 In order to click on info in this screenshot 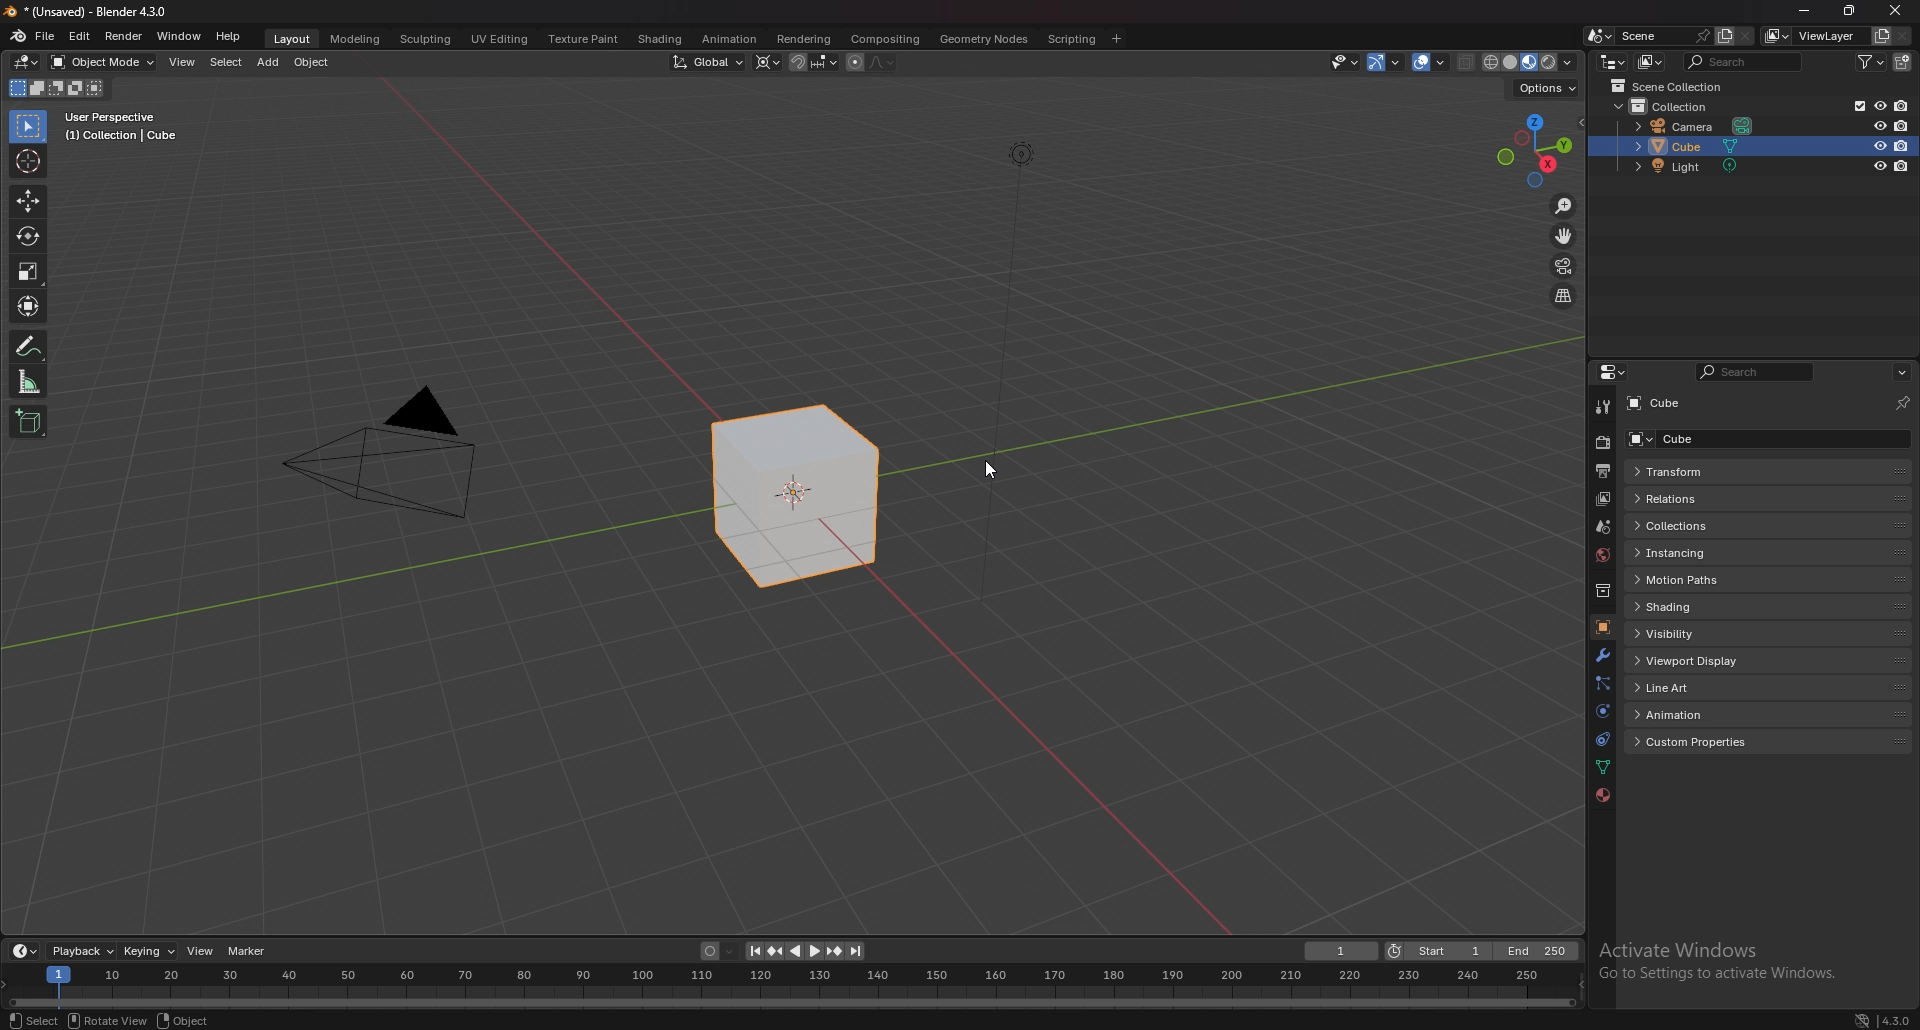, I will do `click(122, 126)`.